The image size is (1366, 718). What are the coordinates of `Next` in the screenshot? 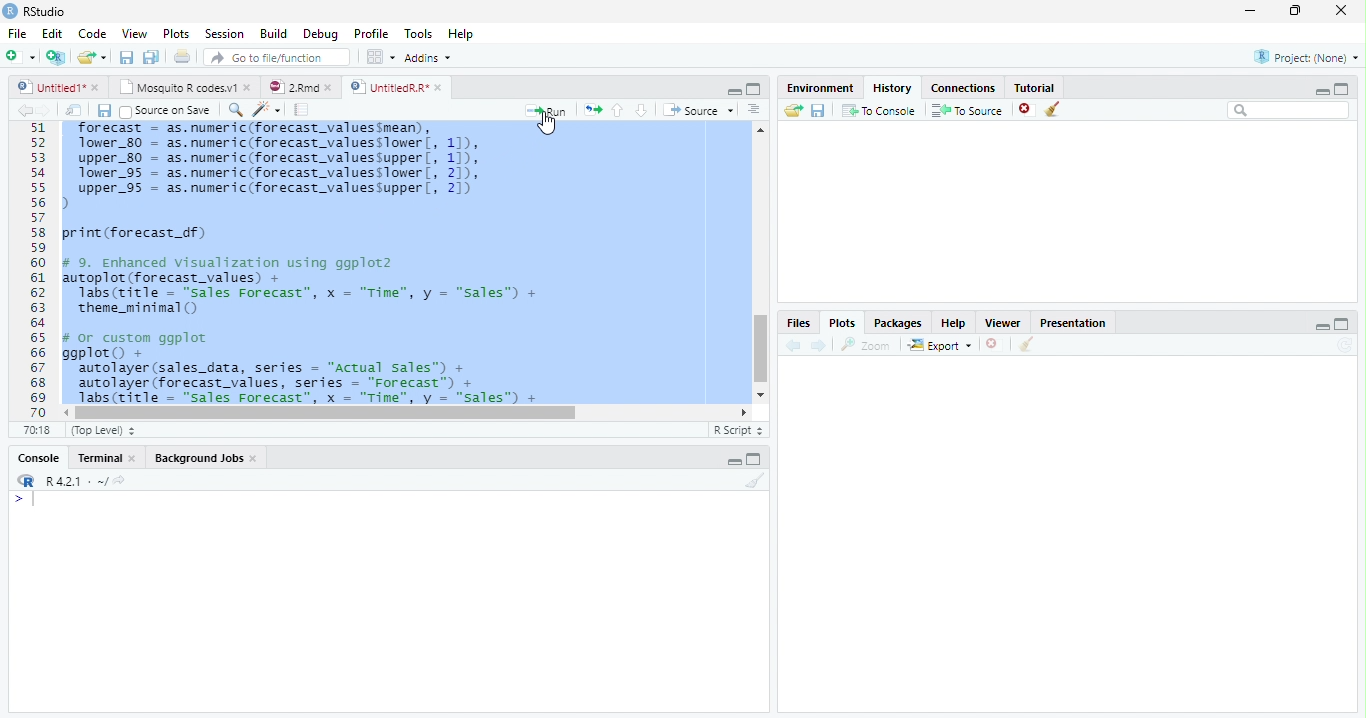 It's located at (821, 346).